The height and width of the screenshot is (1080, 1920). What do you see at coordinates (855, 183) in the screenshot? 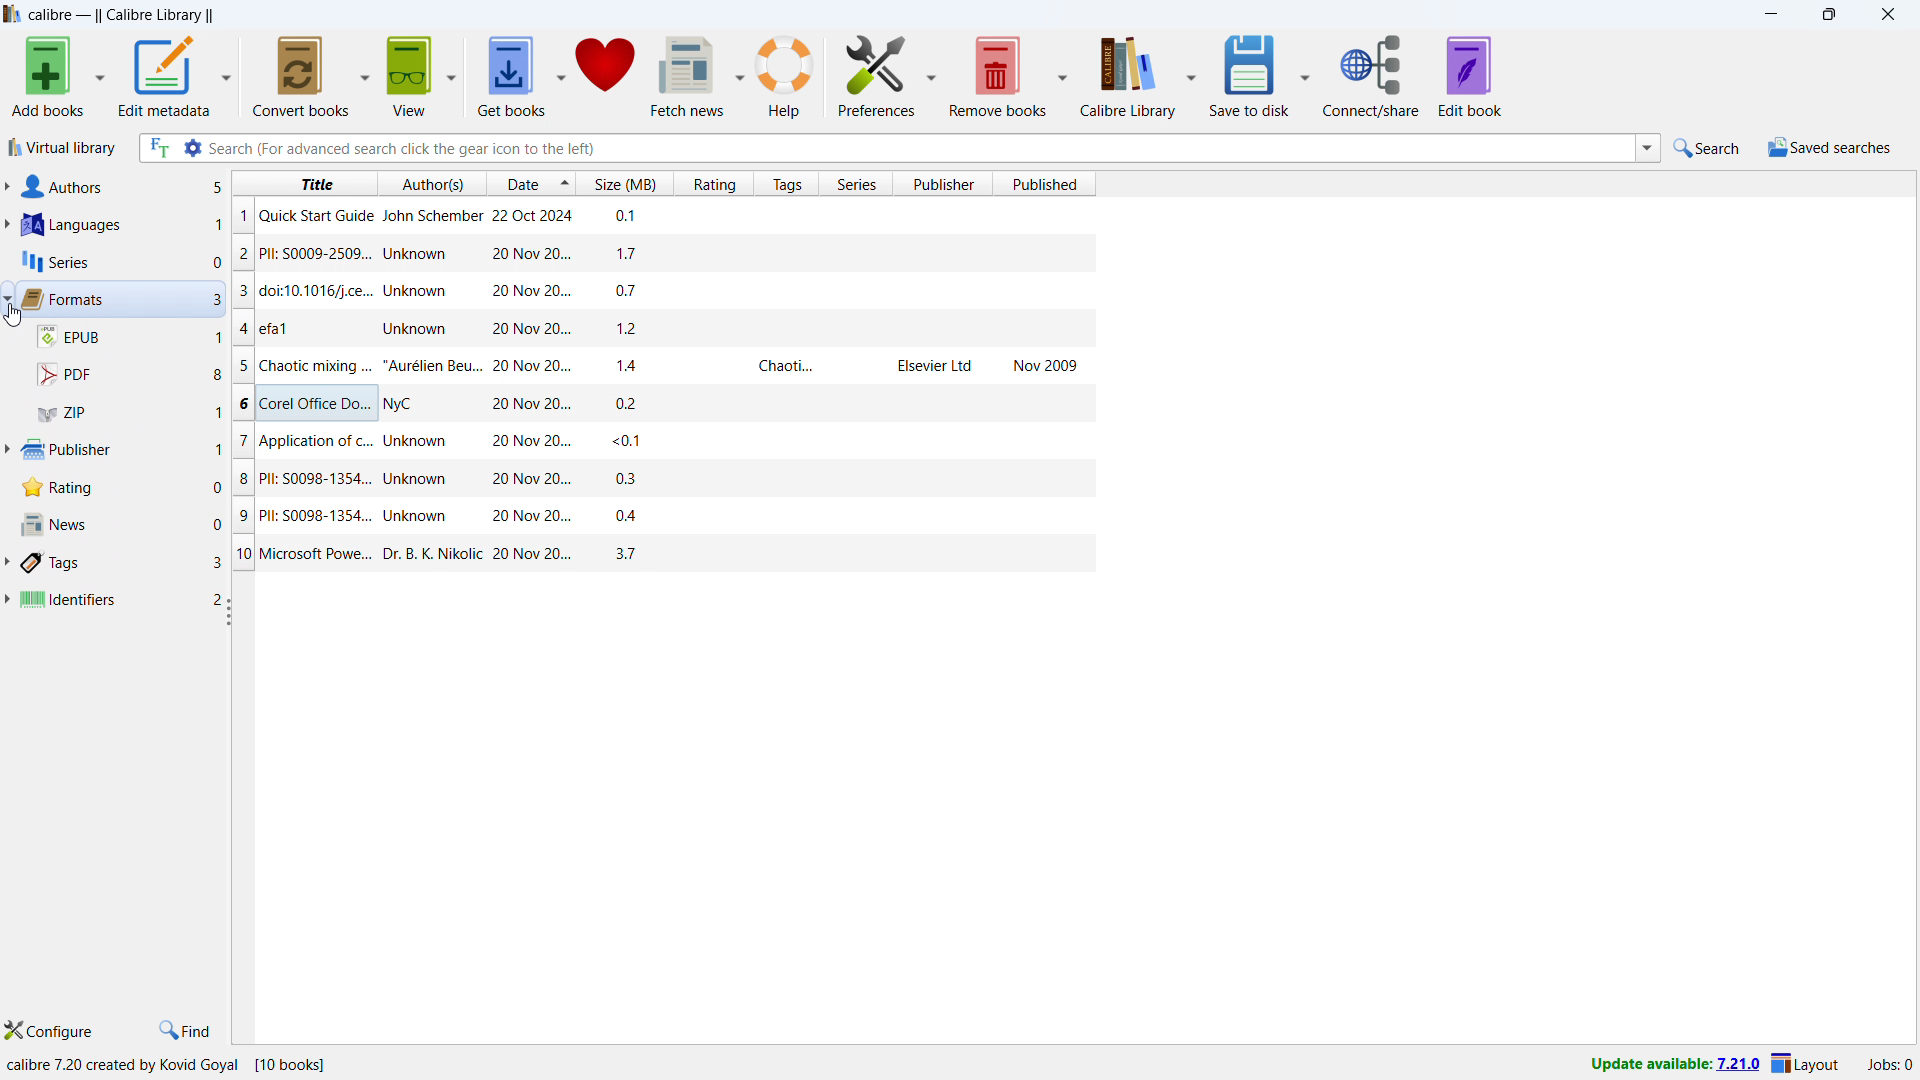
I see `sort by series` at bounding box center [855, 183].